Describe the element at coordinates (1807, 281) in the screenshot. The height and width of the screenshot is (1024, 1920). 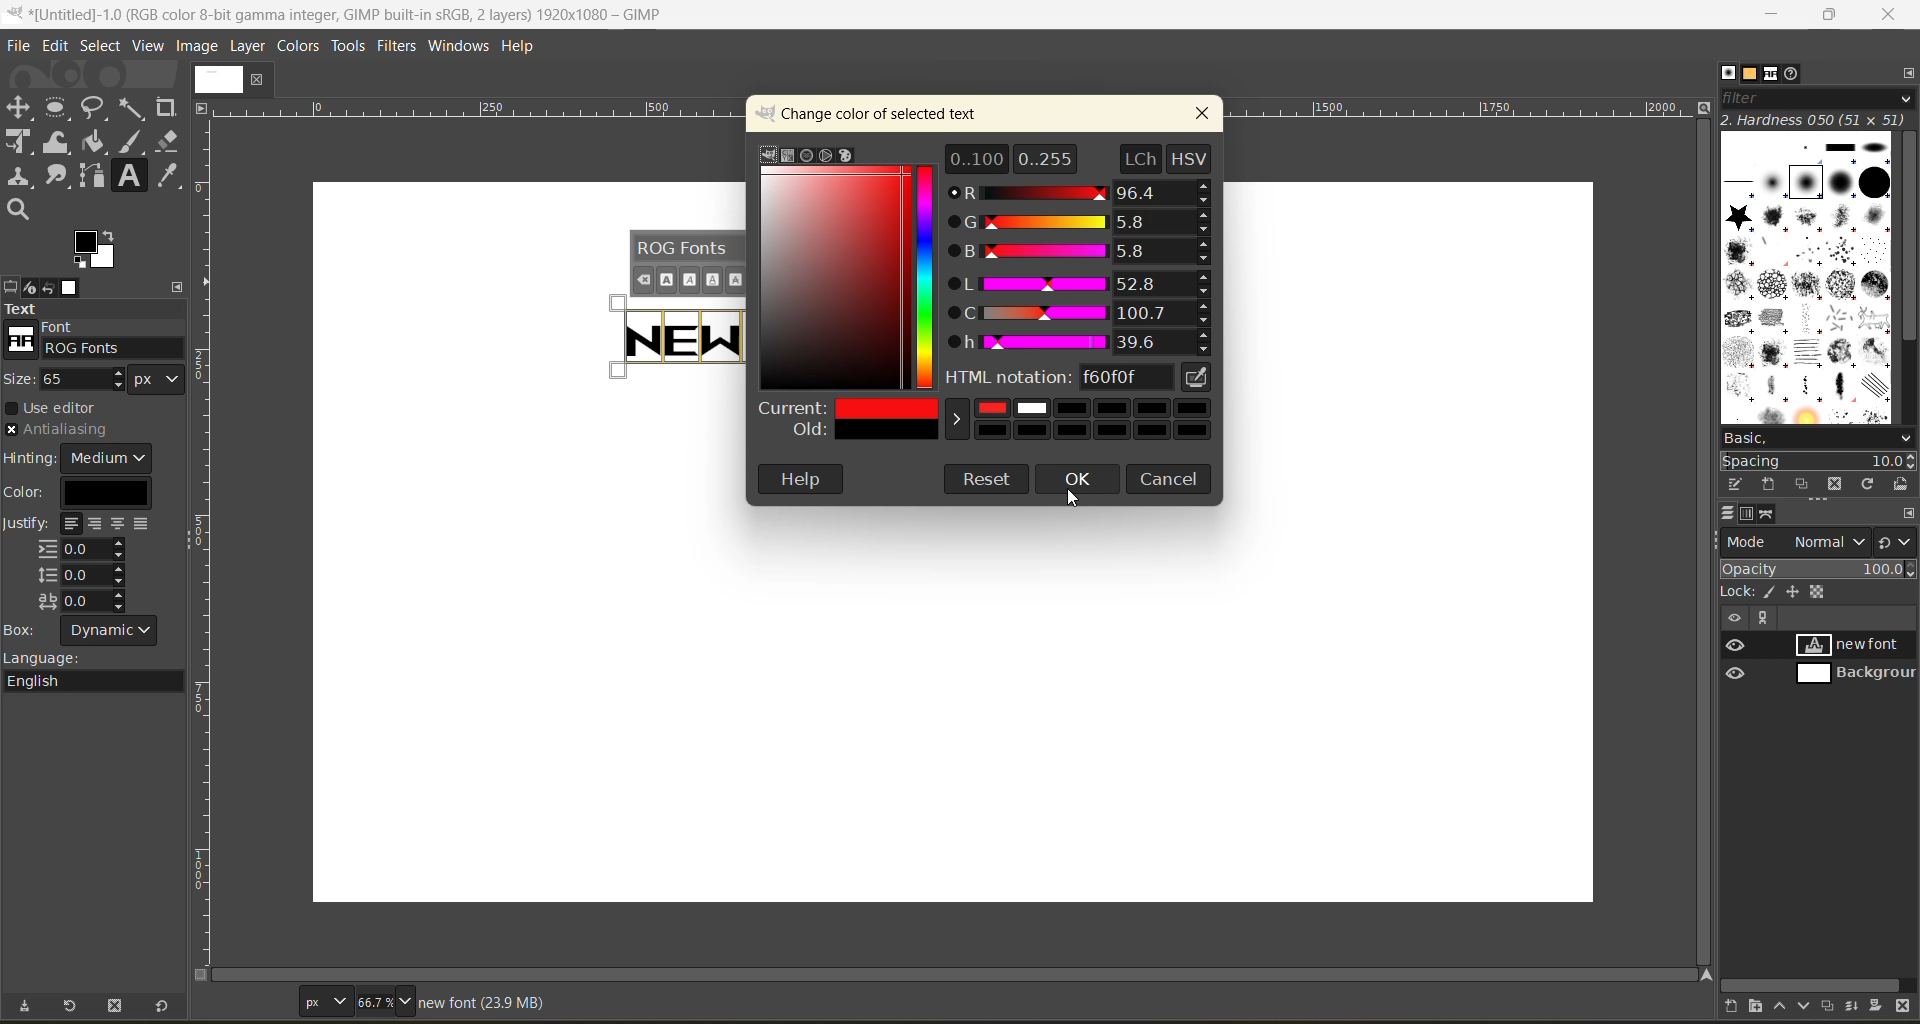
I see `brushes` at that location.